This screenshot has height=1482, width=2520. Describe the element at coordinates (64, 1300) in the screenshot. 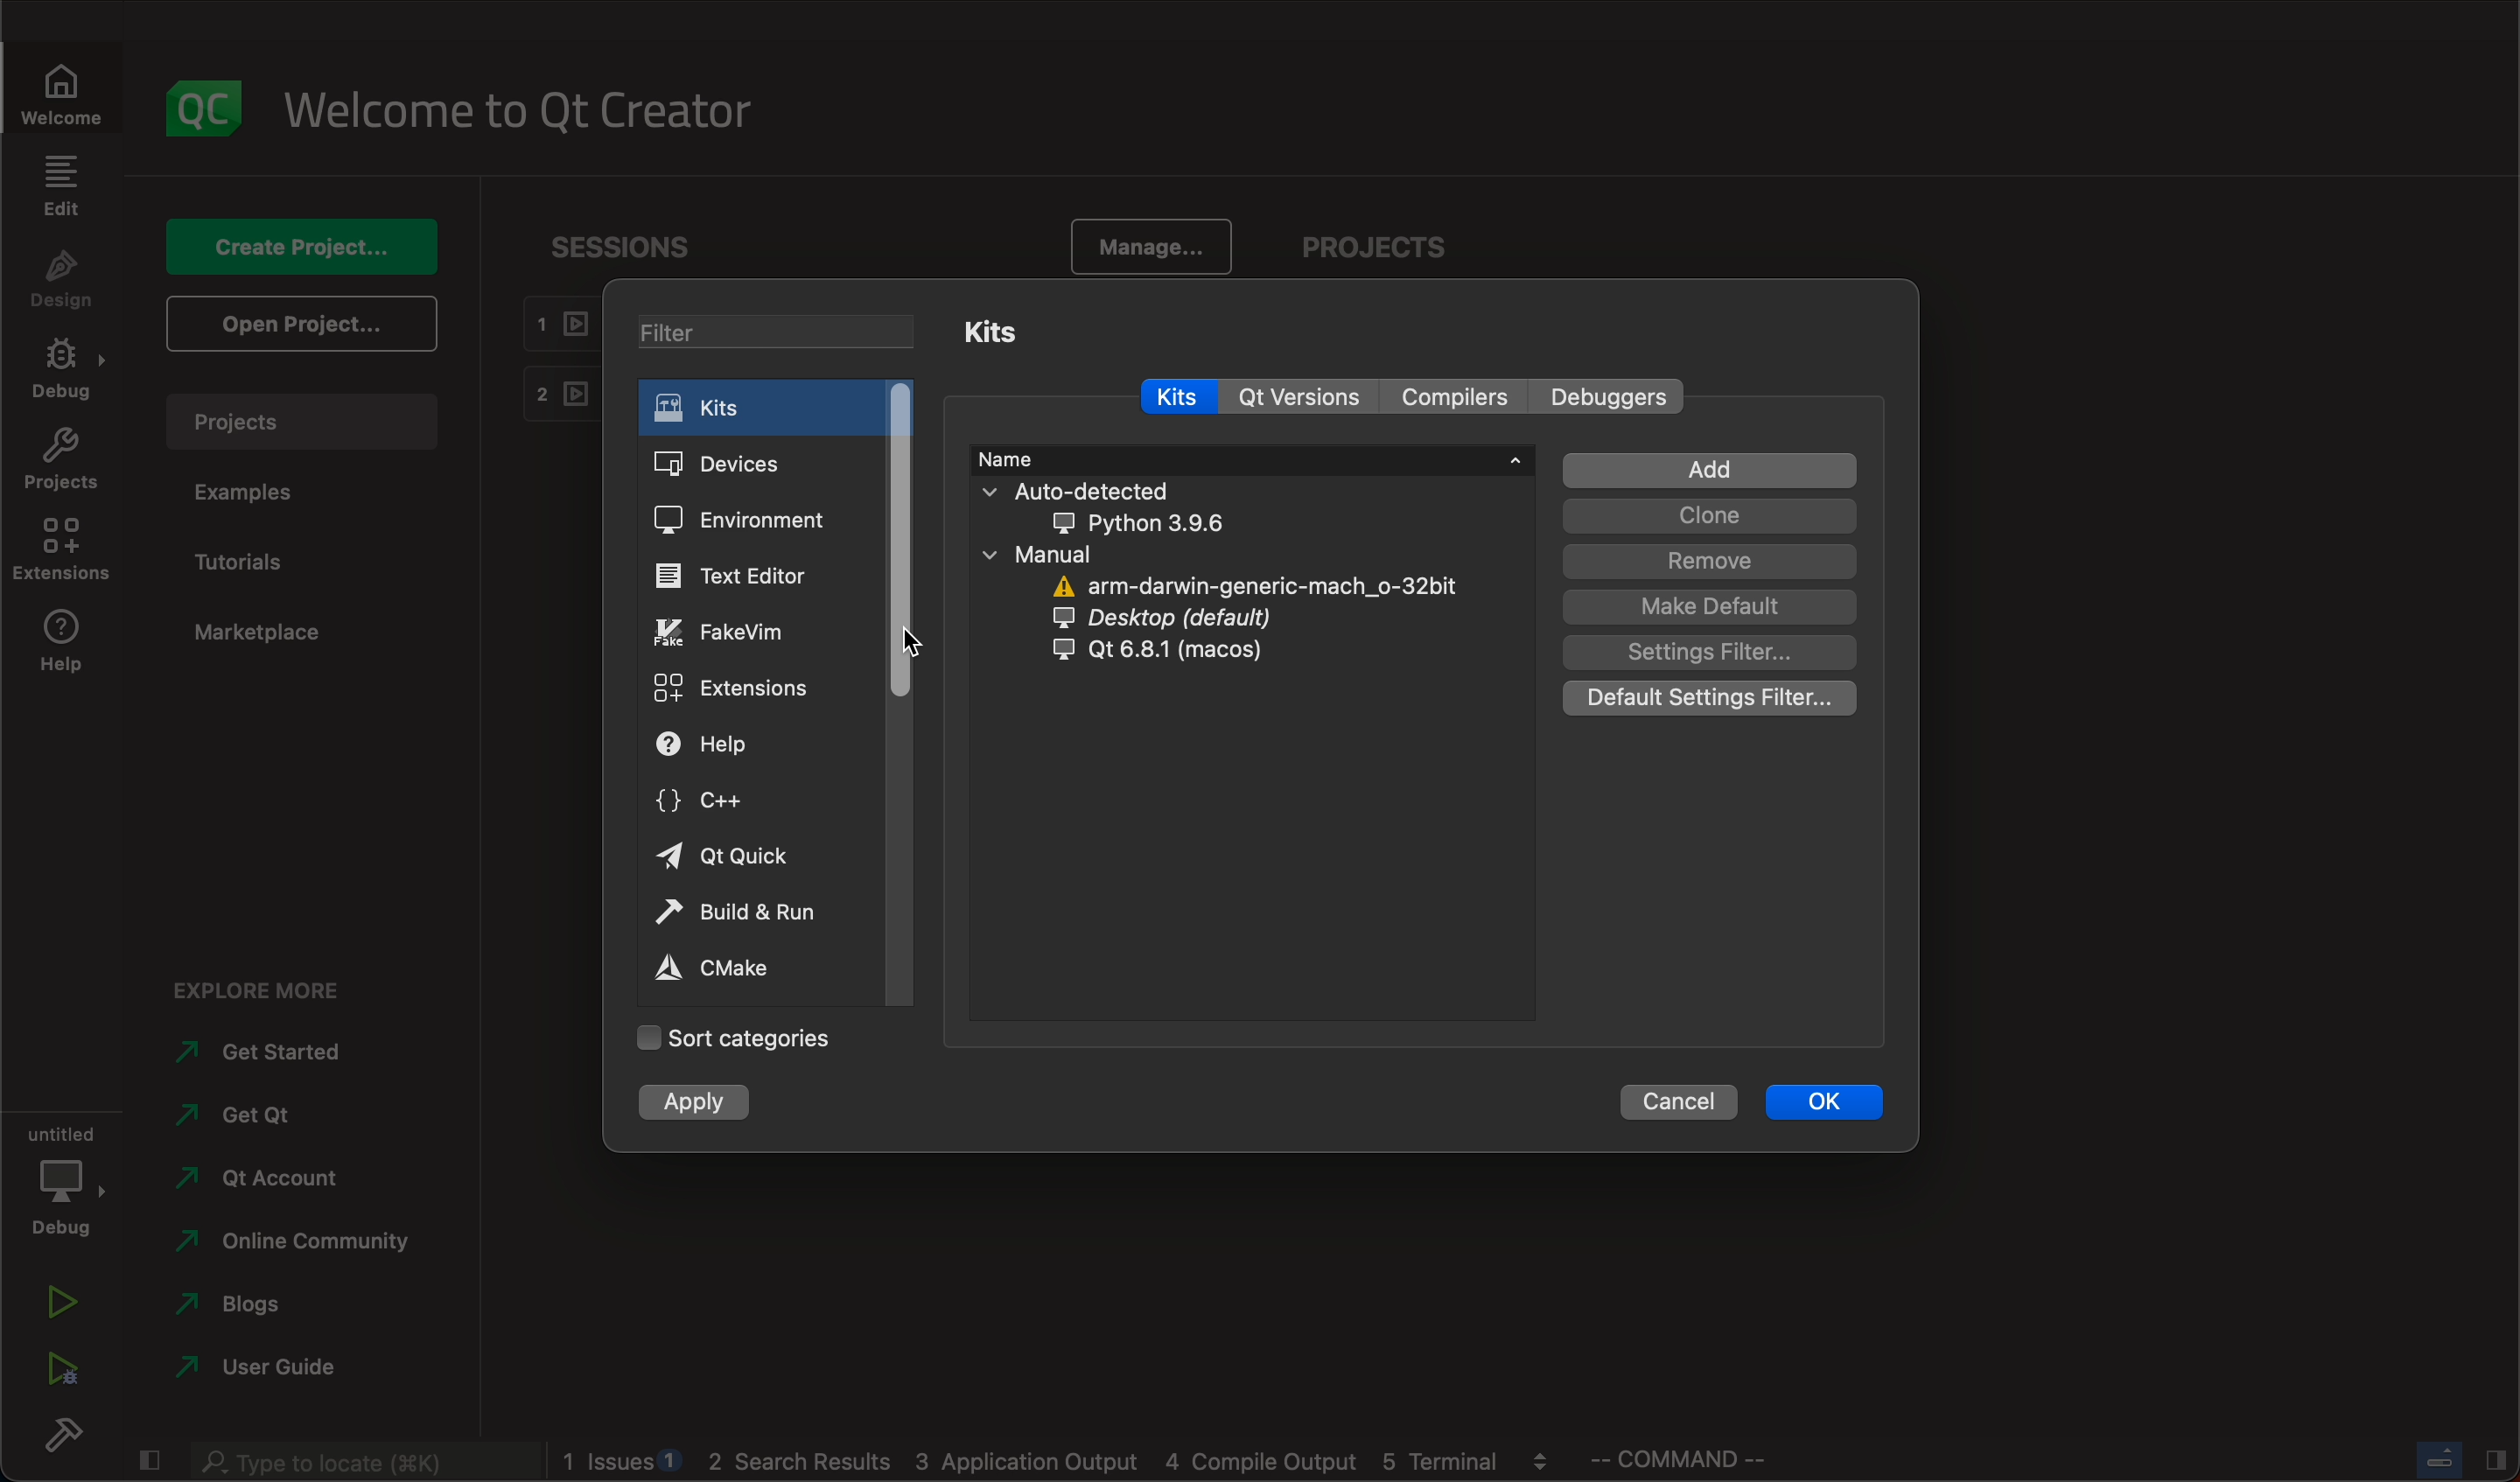

I see `run` at that location.